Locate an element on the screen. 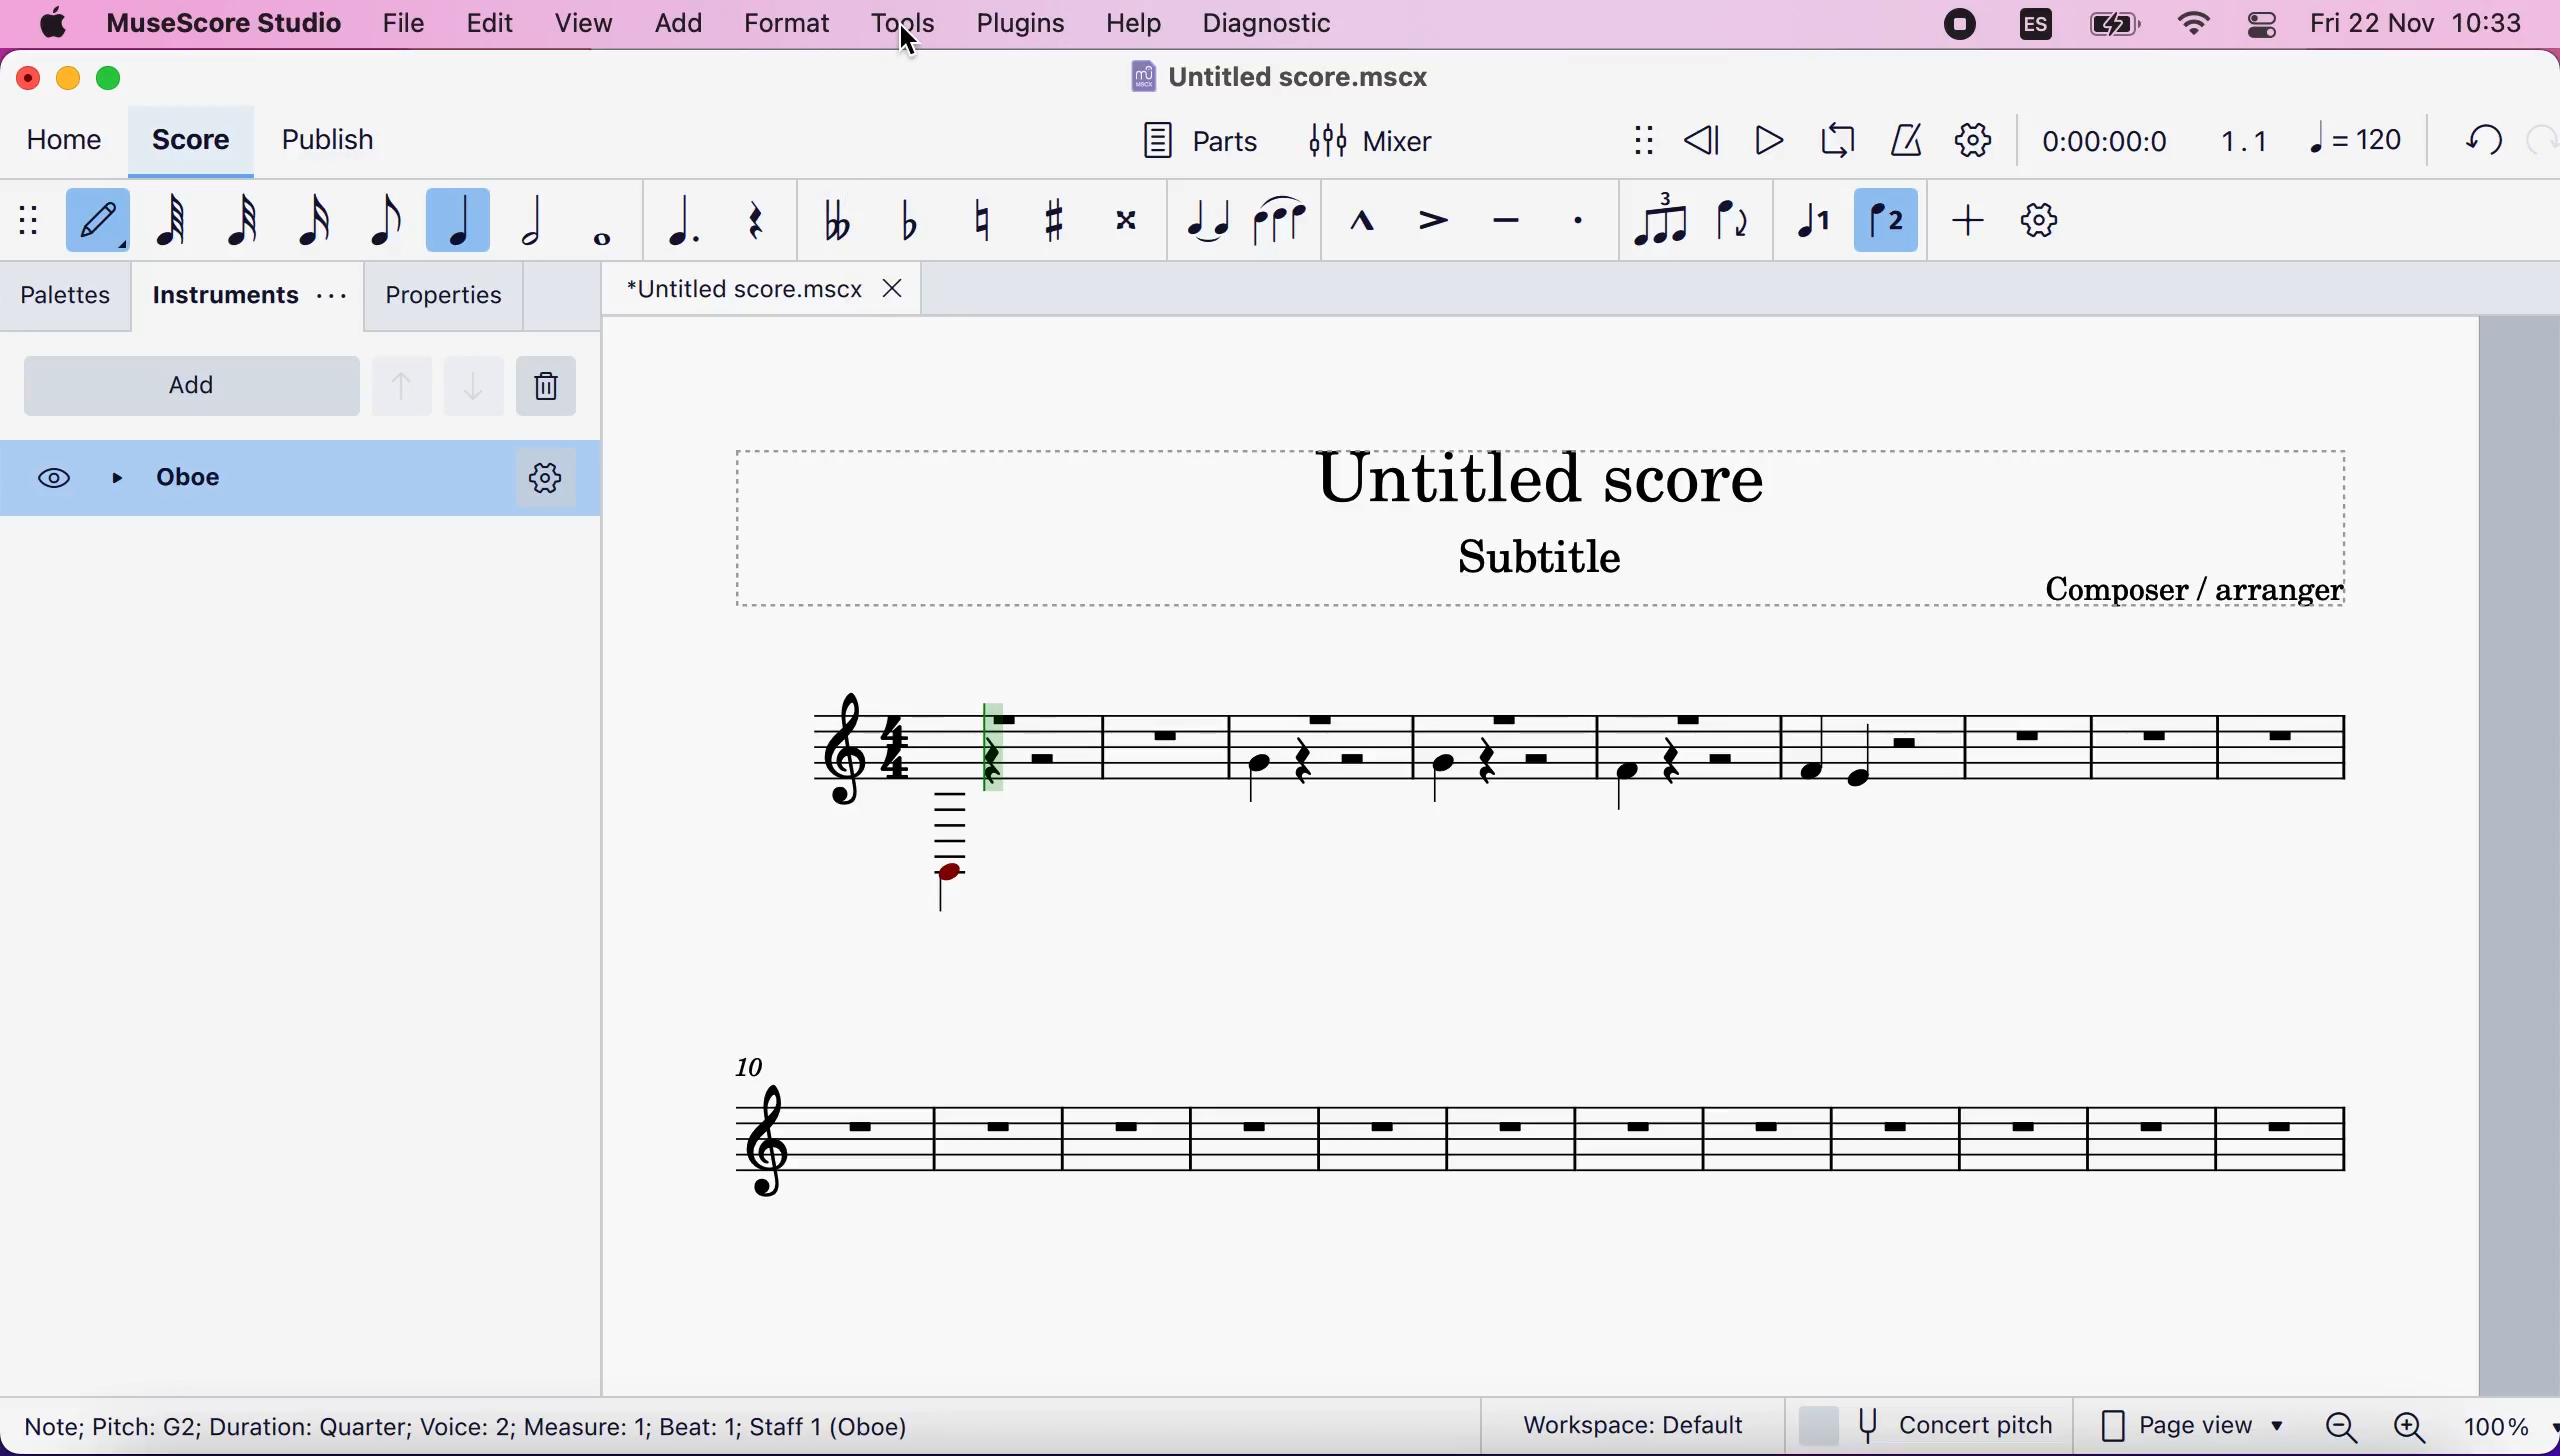 The width and height of the screenshot is (2560, 1456). show/hide is located at coordinates (31, 223).